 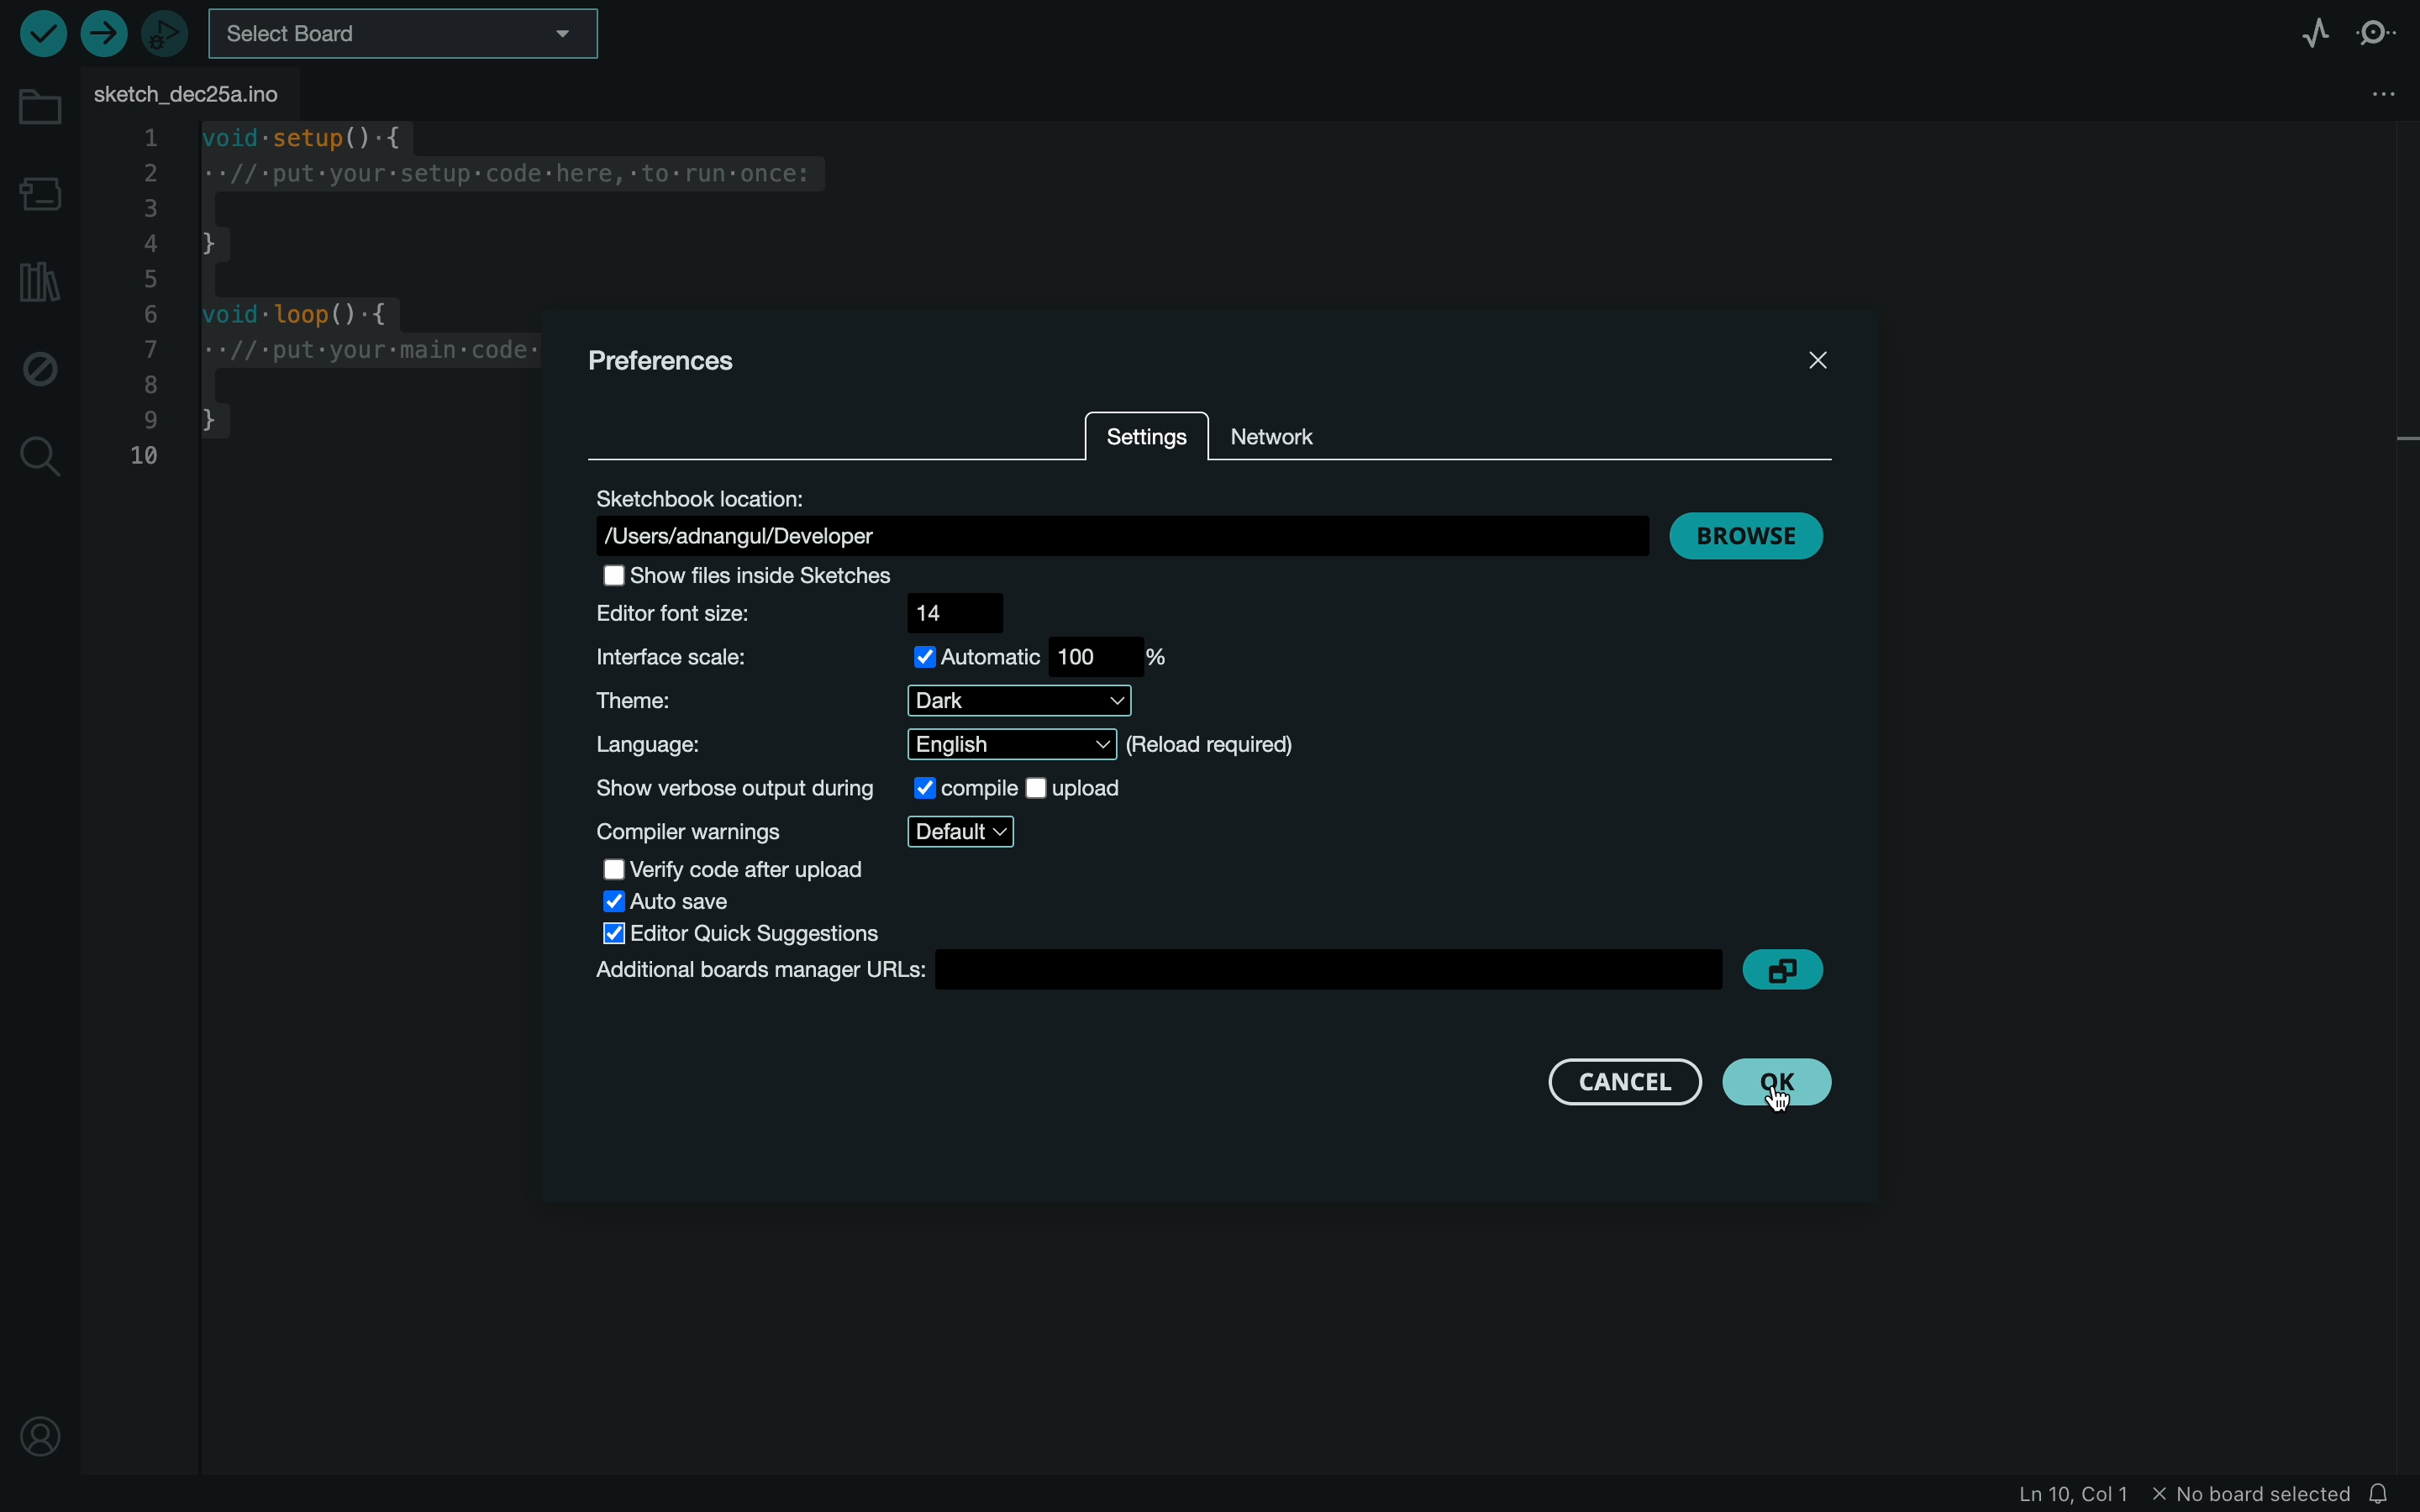 I want to click on debug, so click(x=38, y=367).